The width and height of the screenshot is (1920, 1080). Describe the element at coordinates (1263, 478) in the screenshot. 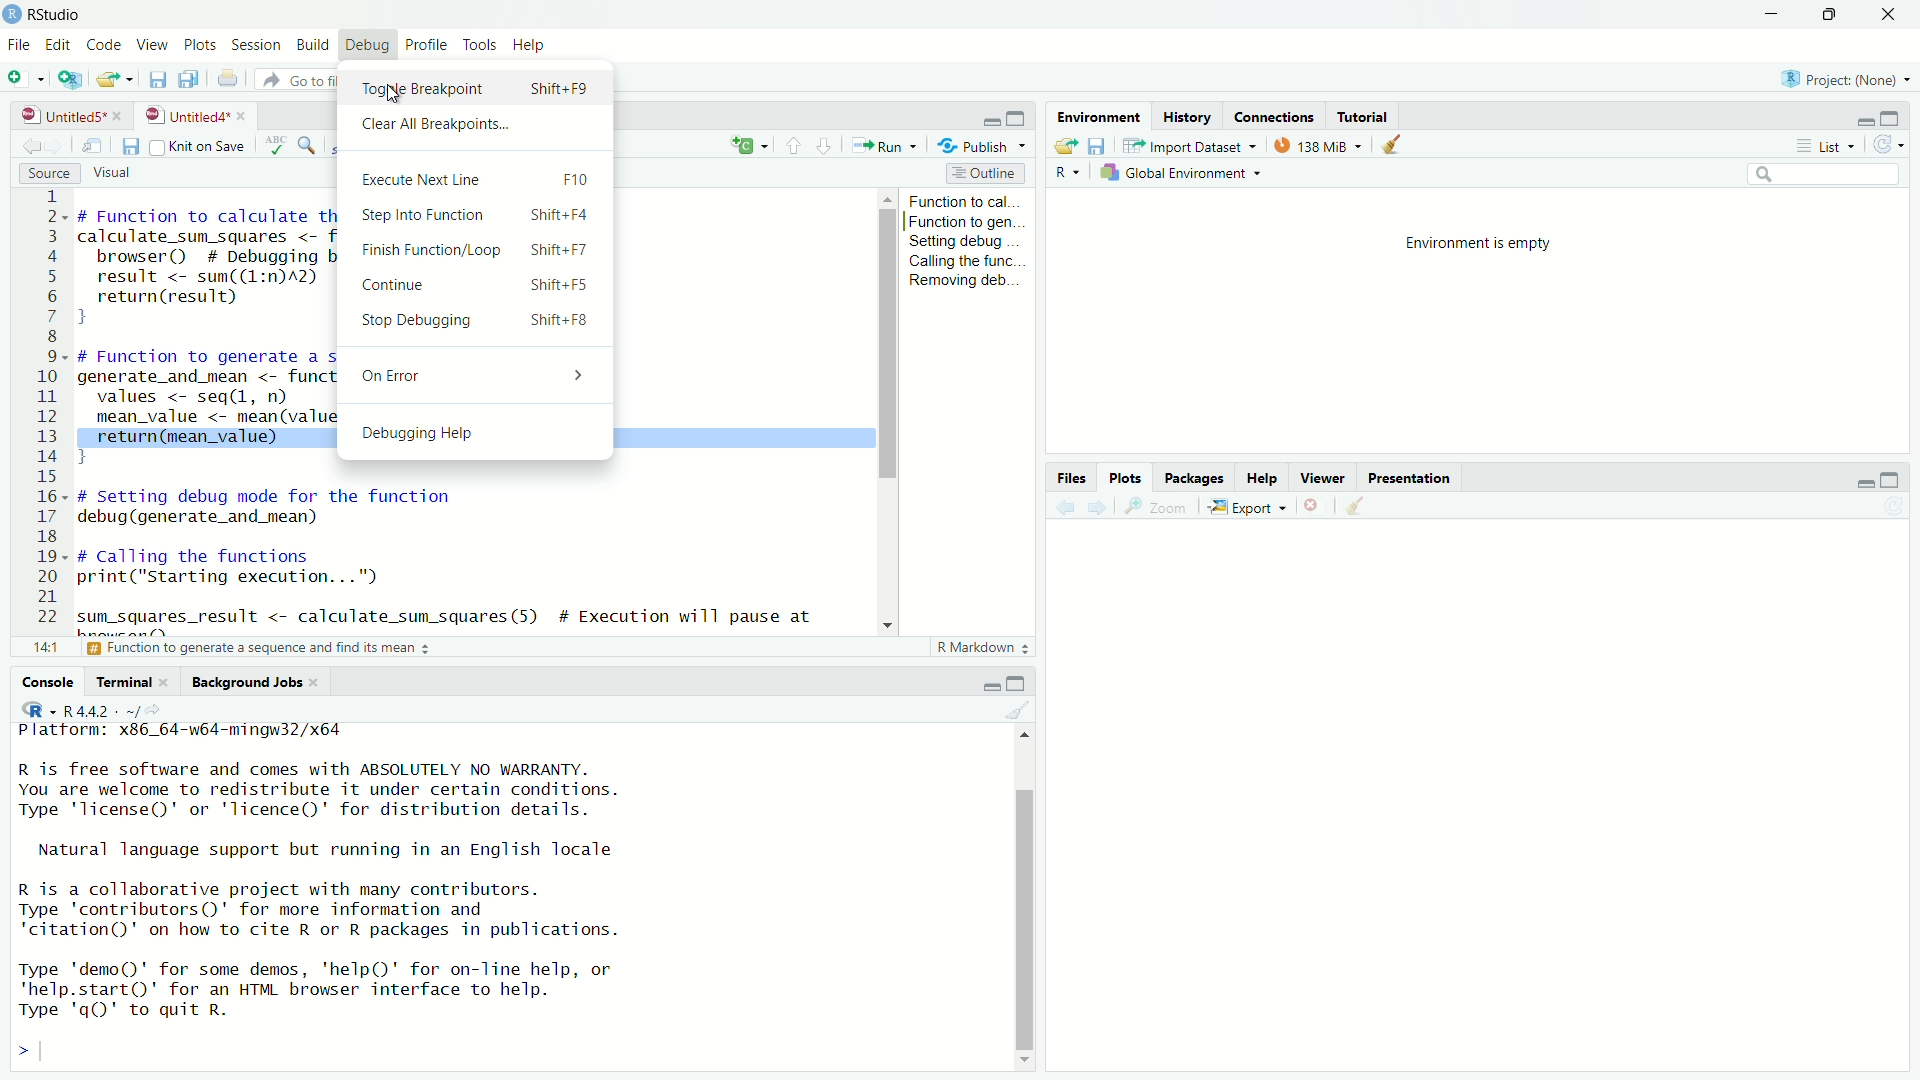

I see `help` at that location.